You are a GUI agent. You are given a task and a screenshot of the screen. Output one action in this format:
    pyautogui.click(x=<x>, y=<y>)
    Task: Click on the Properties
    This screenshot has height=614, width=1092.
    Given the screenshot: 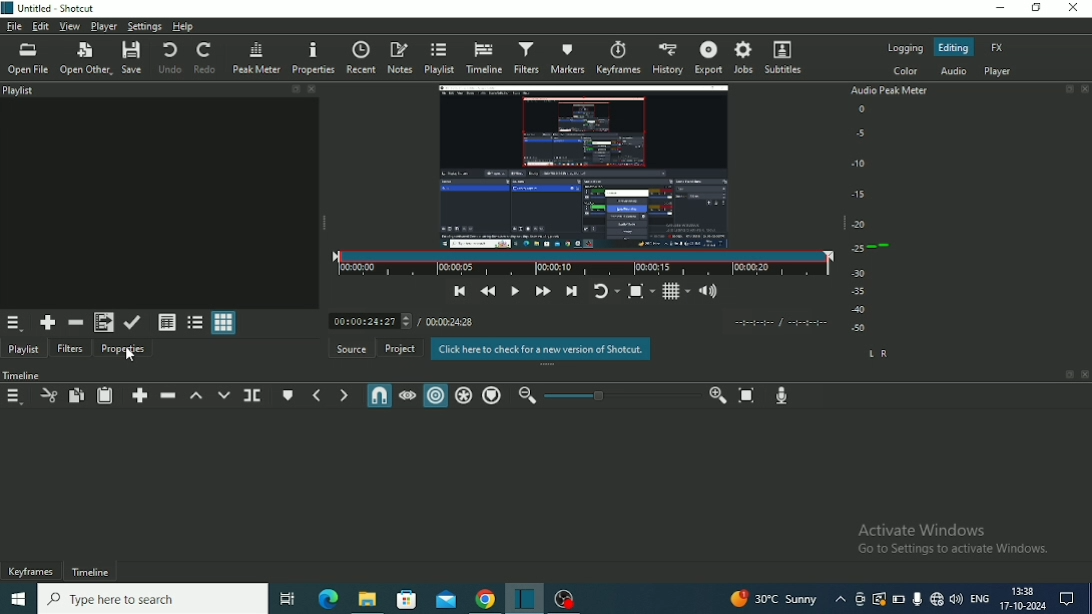 What is the action you would take?
    pyautogui.click(x=124, y=351)
    